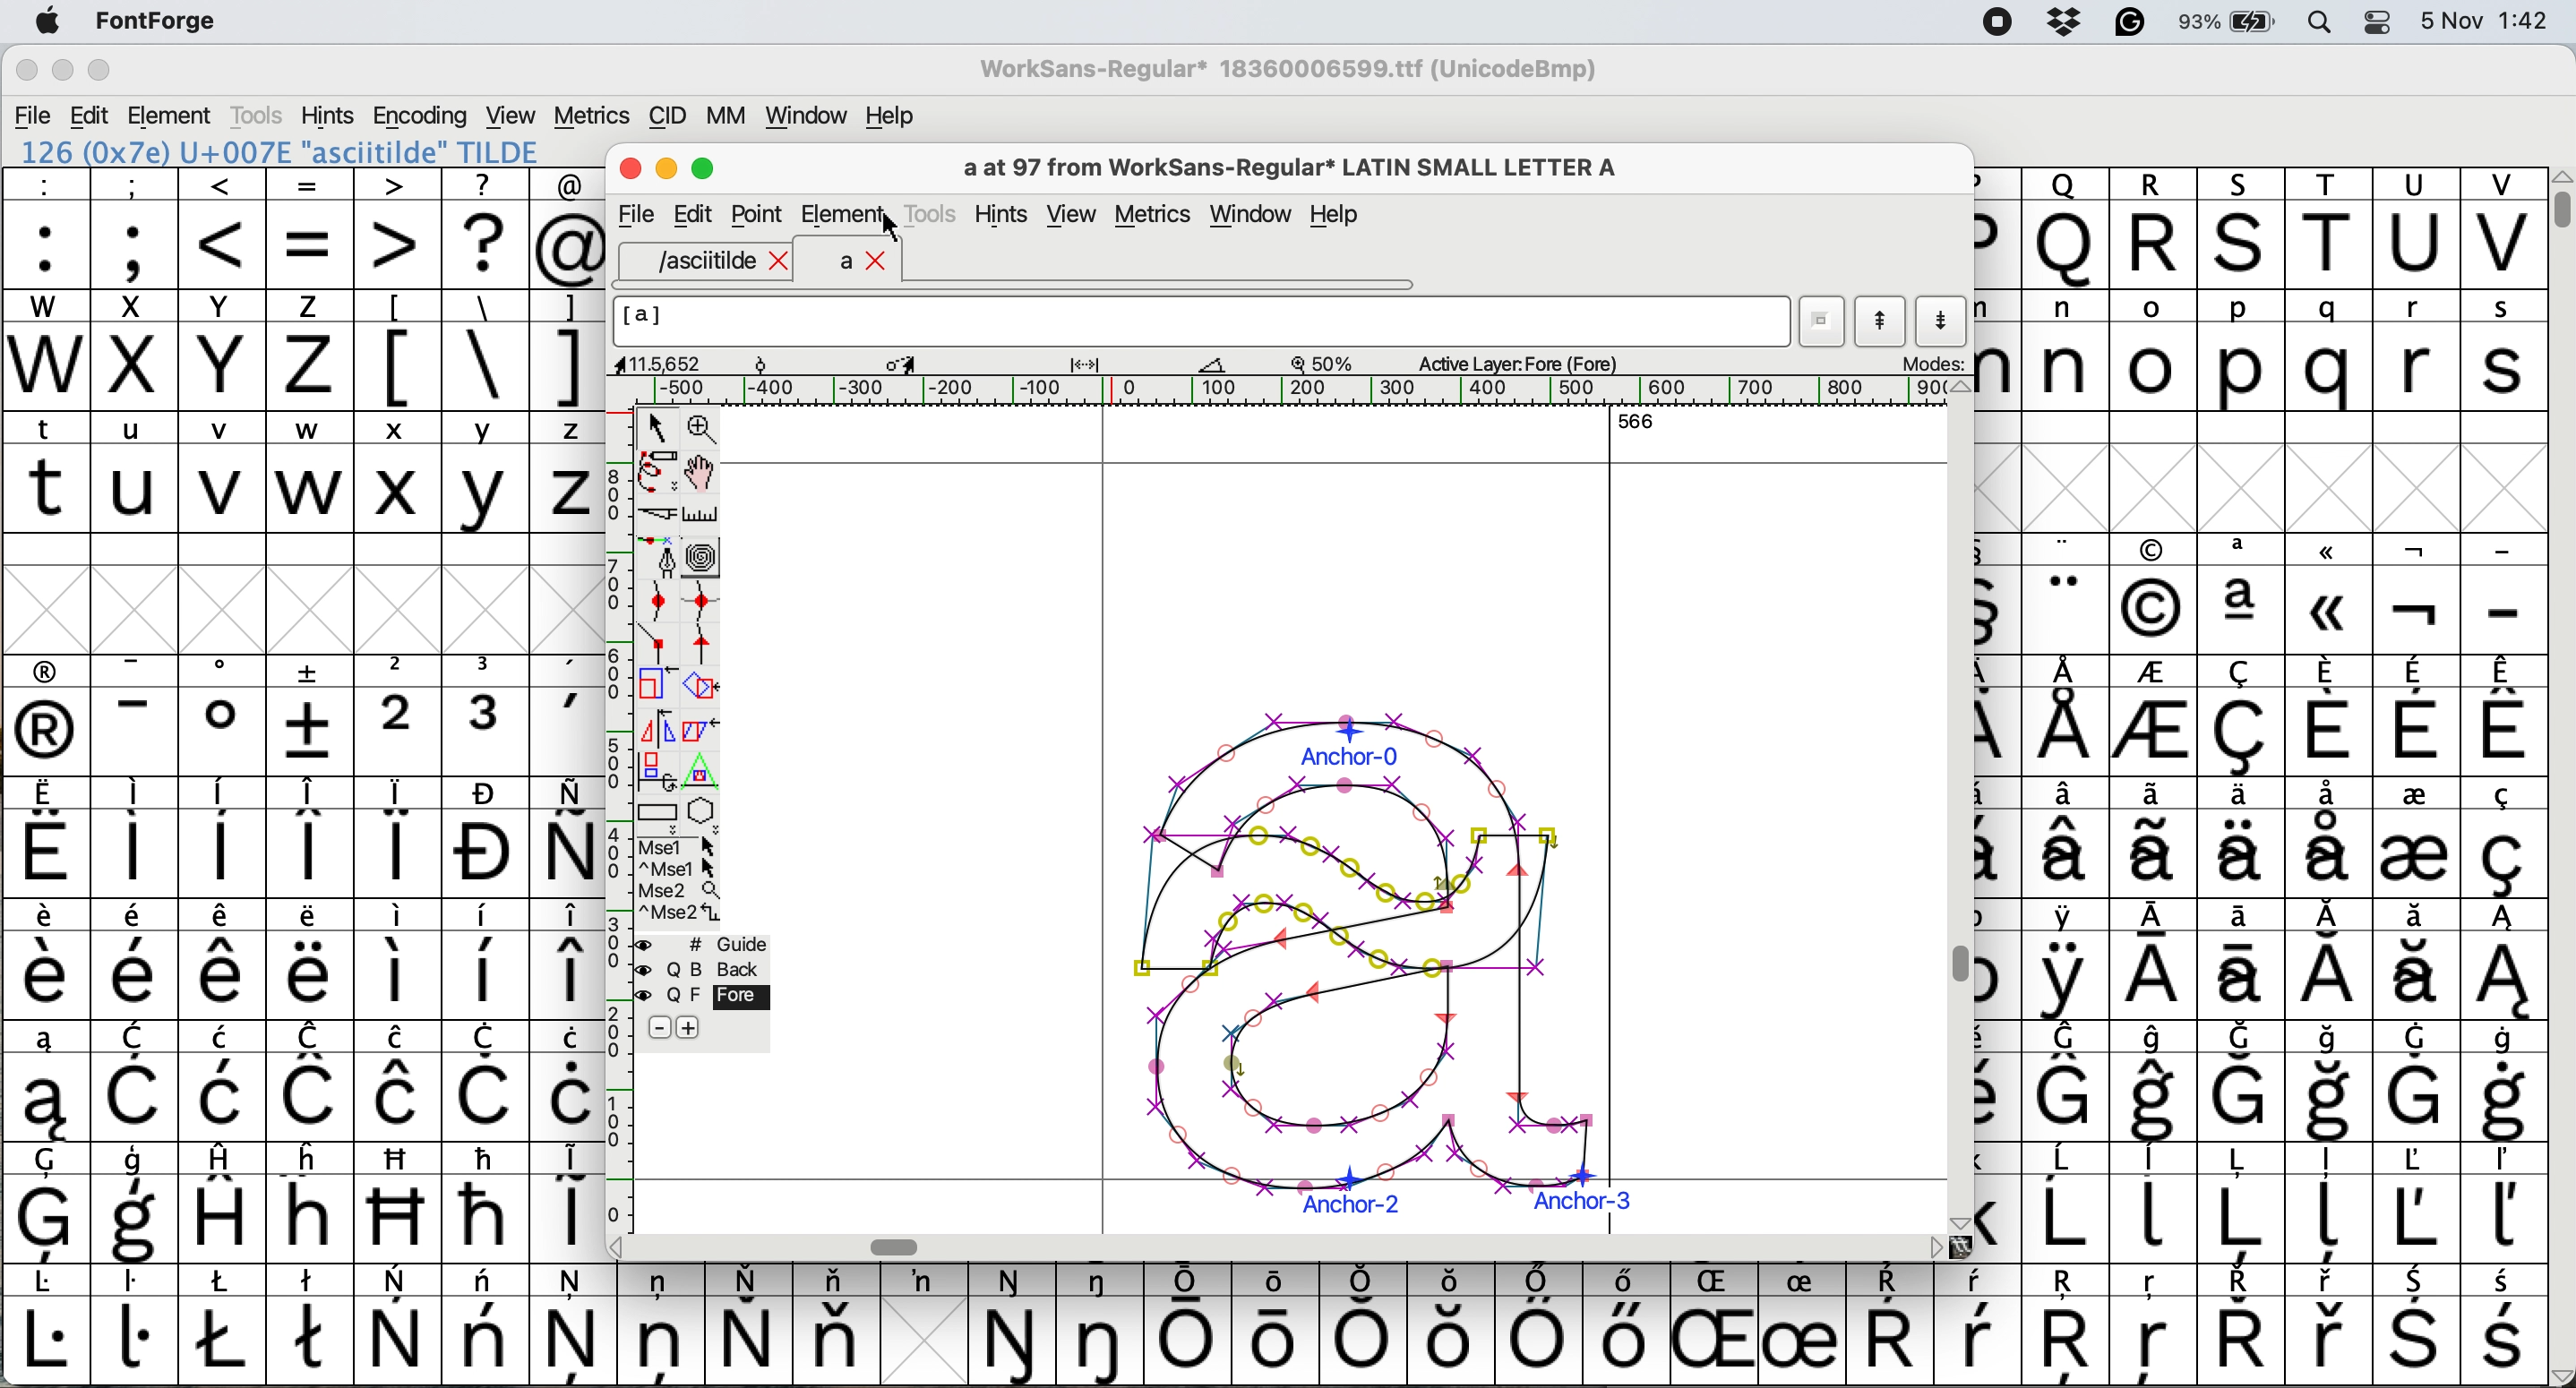  I want to click on , so click(1453, 1324).